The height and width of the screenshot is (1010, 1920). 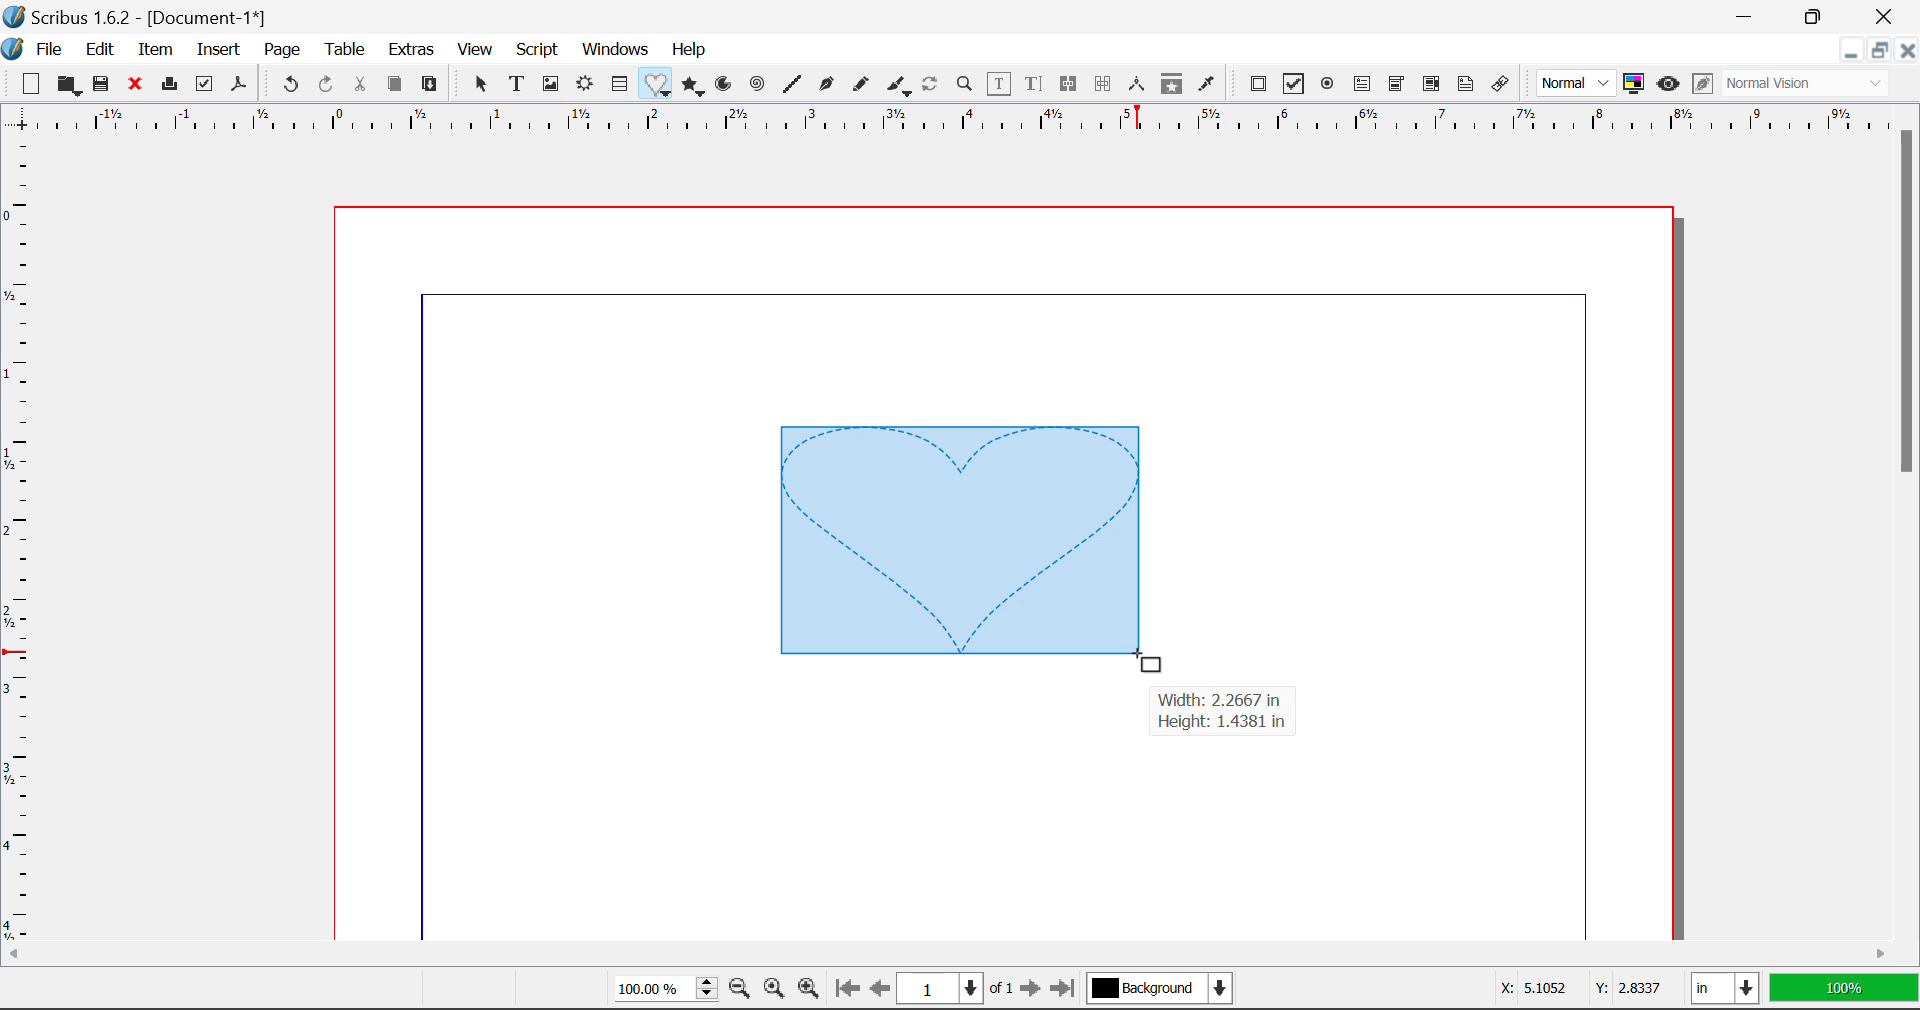 What do you see at coordinates (1163, 990) in the screenshot?
I see `Background` at bounding box center [1163, 990].